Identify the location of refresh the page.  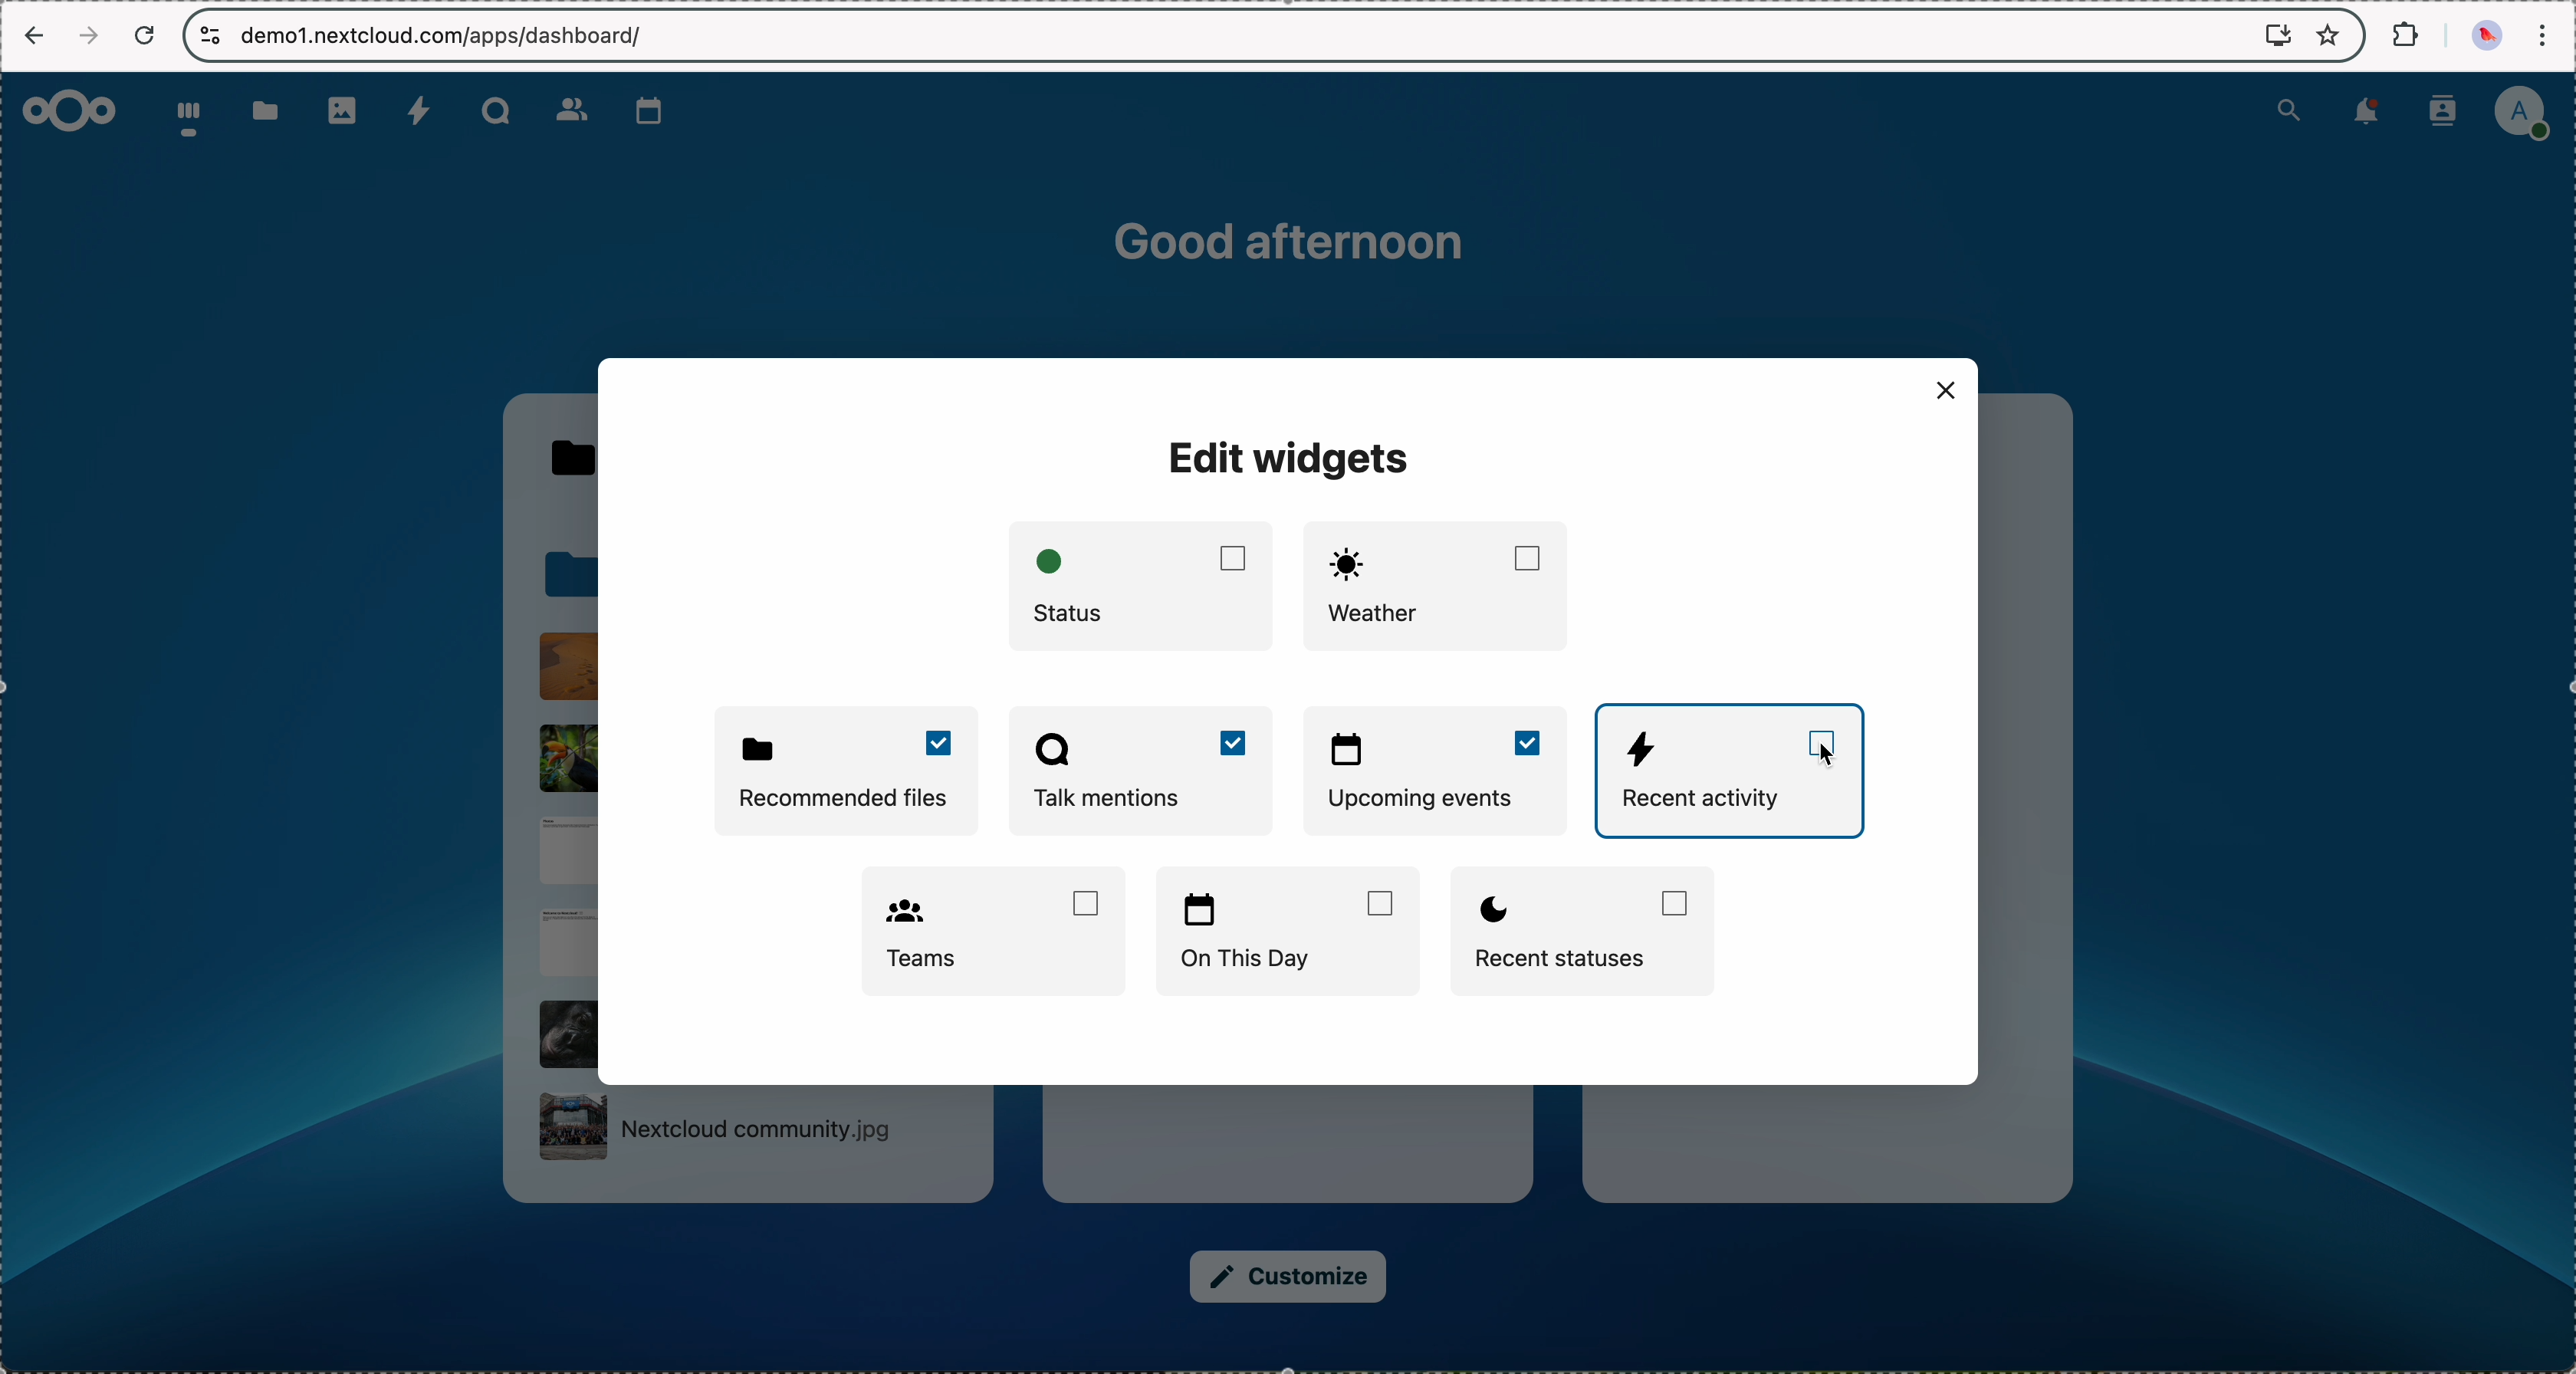
(153, 37).